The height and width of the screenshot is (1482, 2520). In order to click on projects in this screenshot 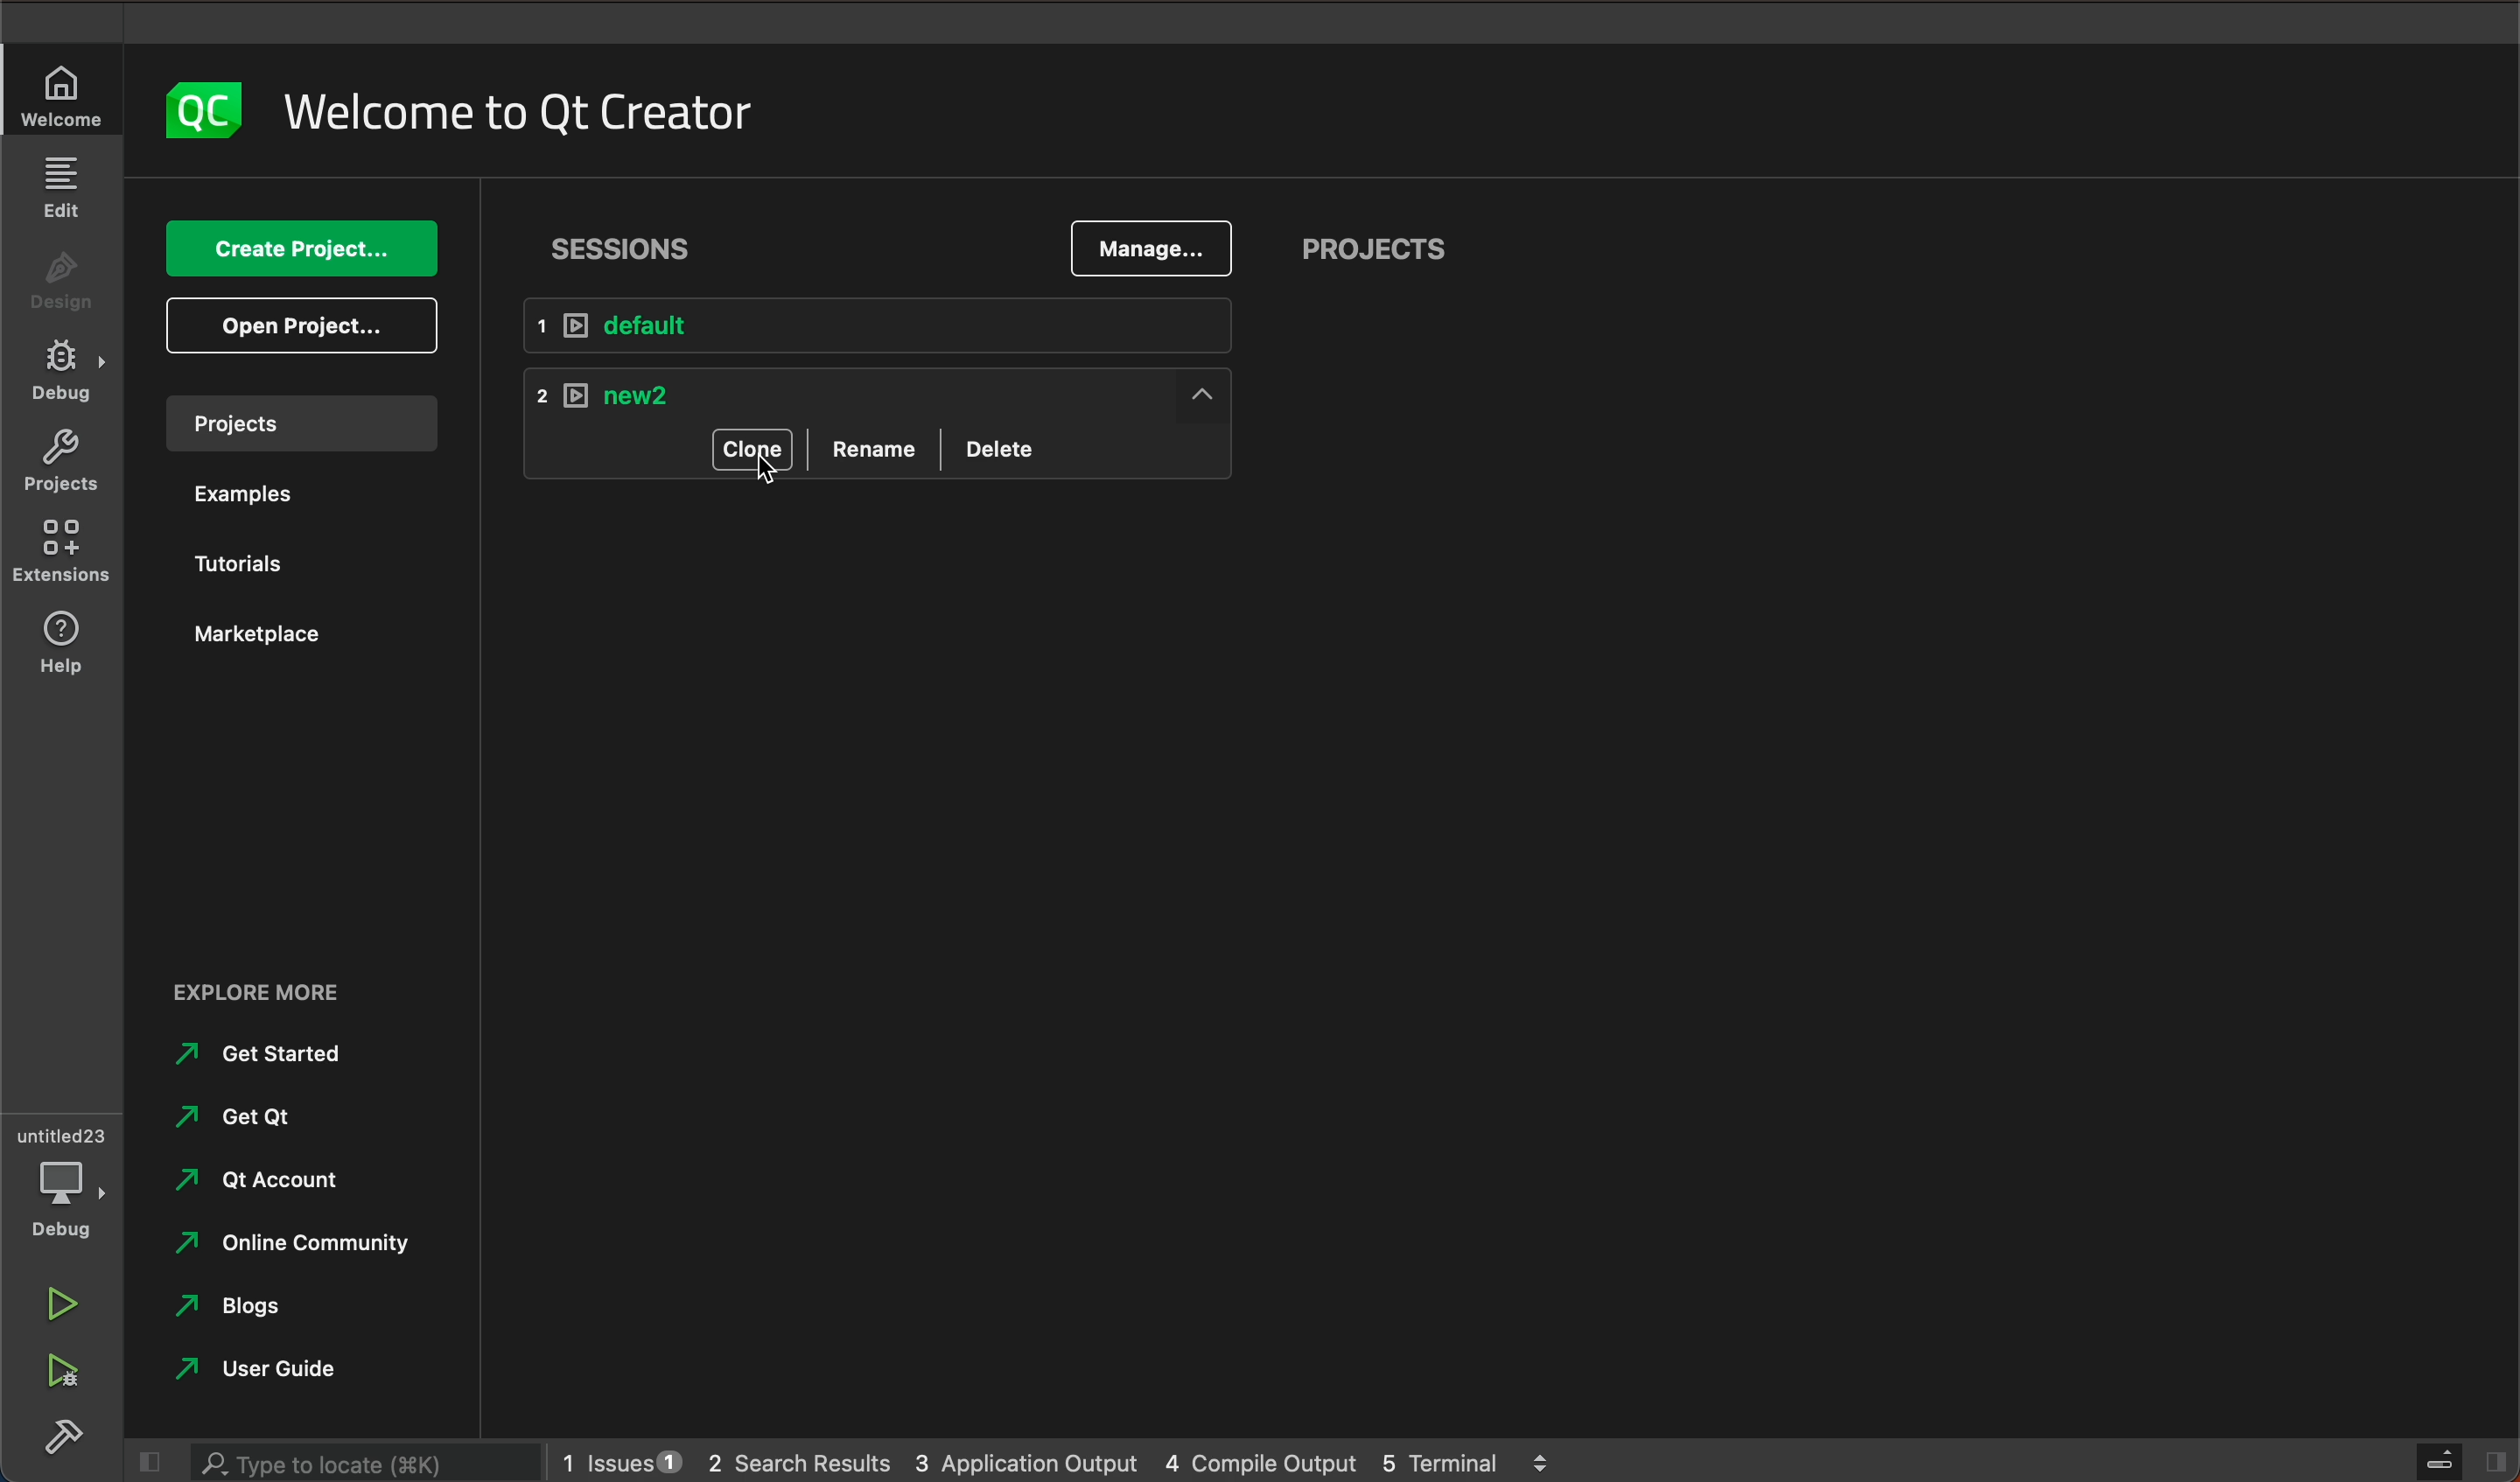, I will do `click(1372, 245)`.